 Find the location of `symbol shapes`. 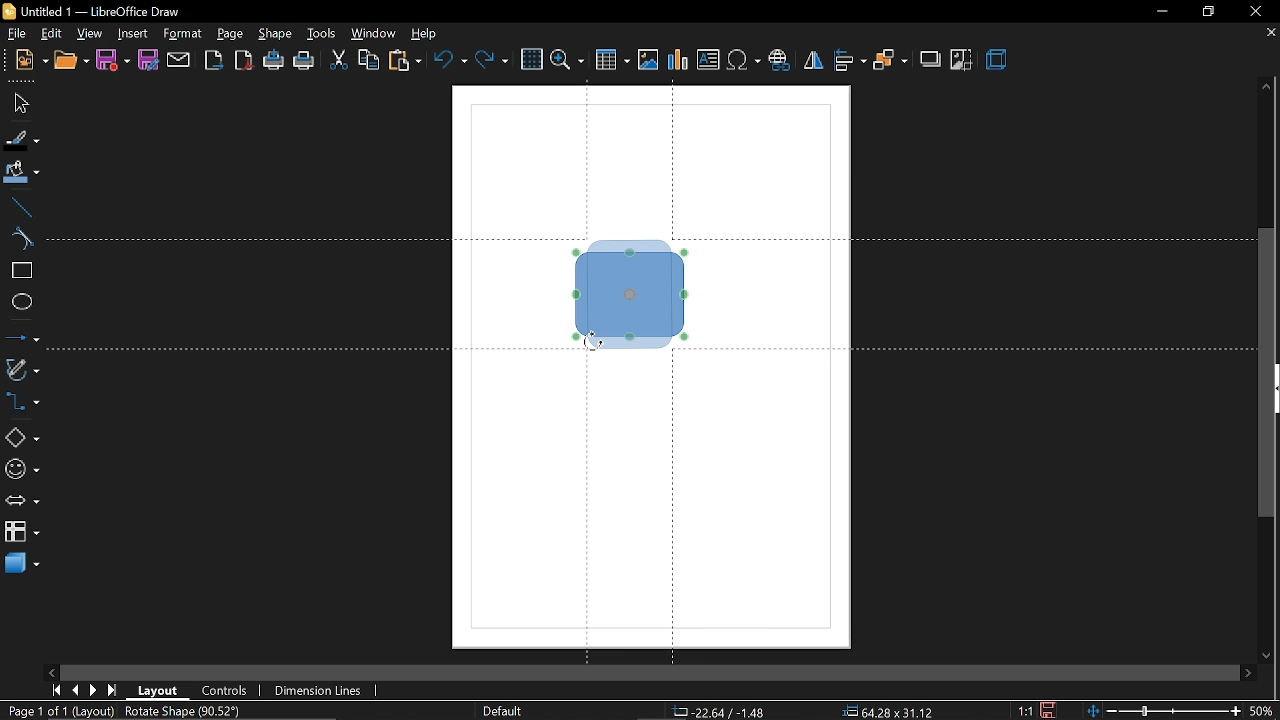

symbol shapes is located at coordinates (21, 469).